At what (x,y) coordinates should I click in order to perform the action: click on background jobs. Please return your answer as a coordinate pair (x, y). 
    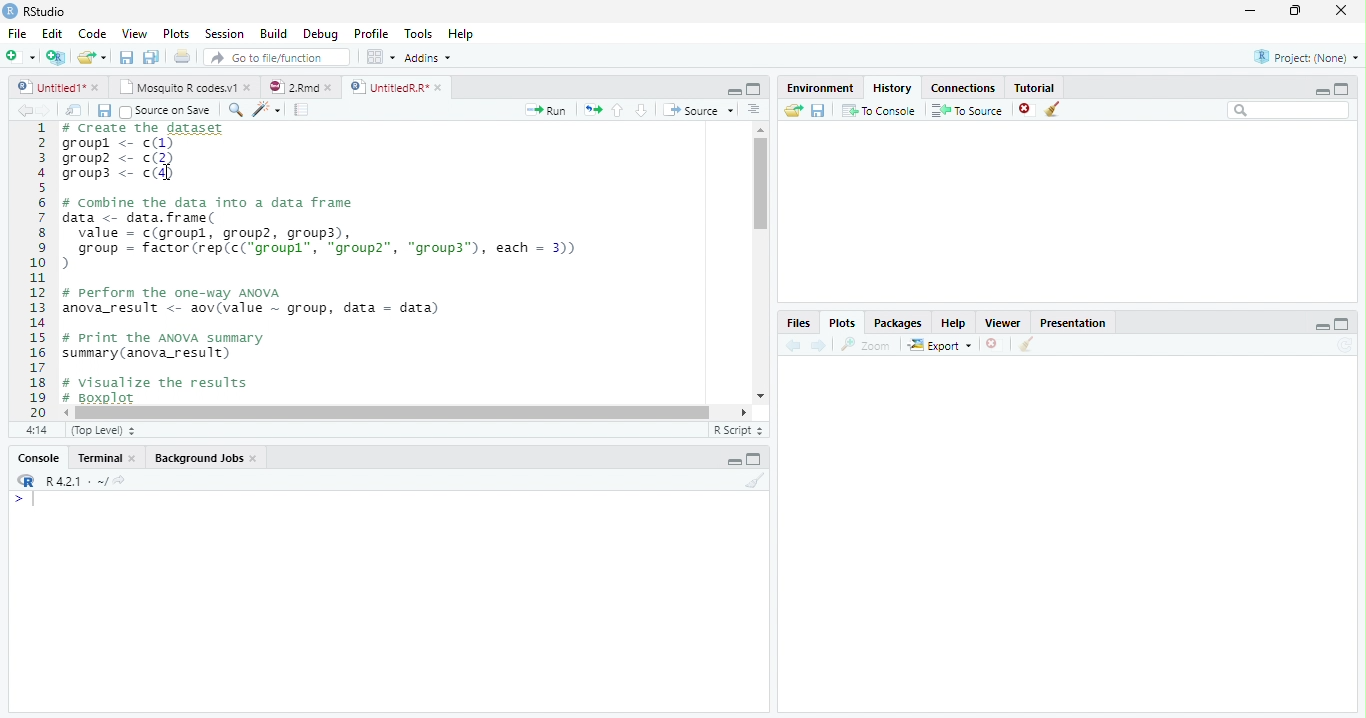
    Looking at the image, I should click on (207, 460).